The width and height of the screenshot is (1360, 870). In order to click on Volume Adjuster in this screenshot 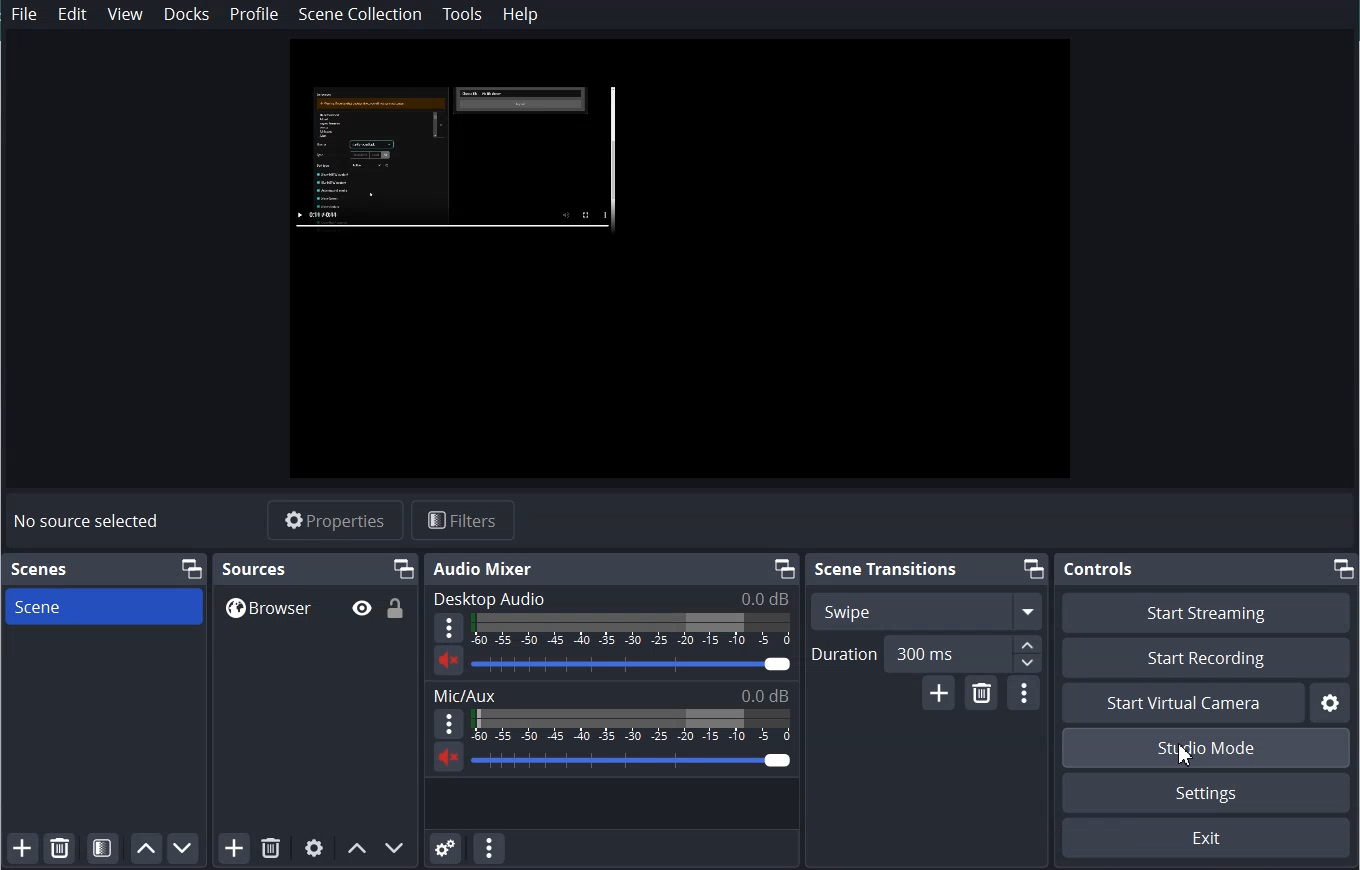, I will do `click(632, 760)`.